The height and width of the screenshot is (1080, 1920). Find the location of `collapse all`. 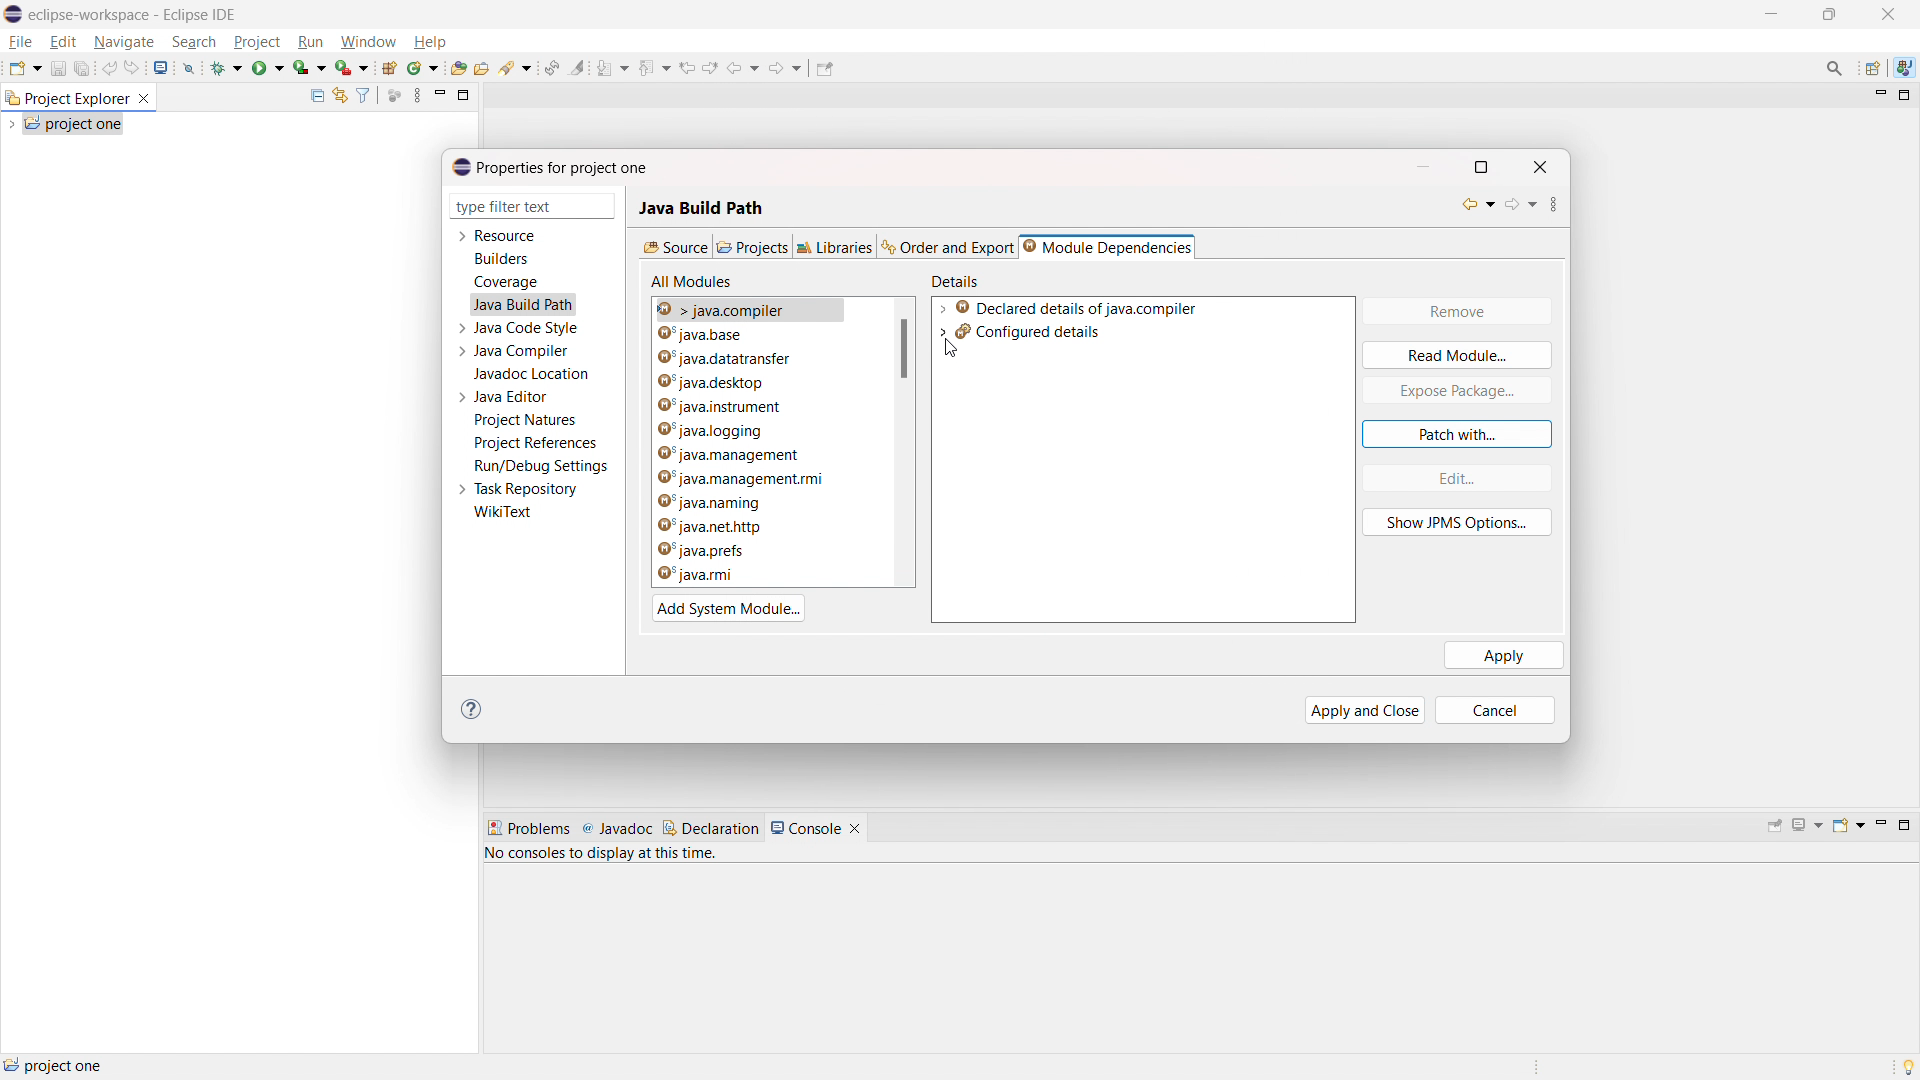

collapse all is located at coordinates (316, 95).